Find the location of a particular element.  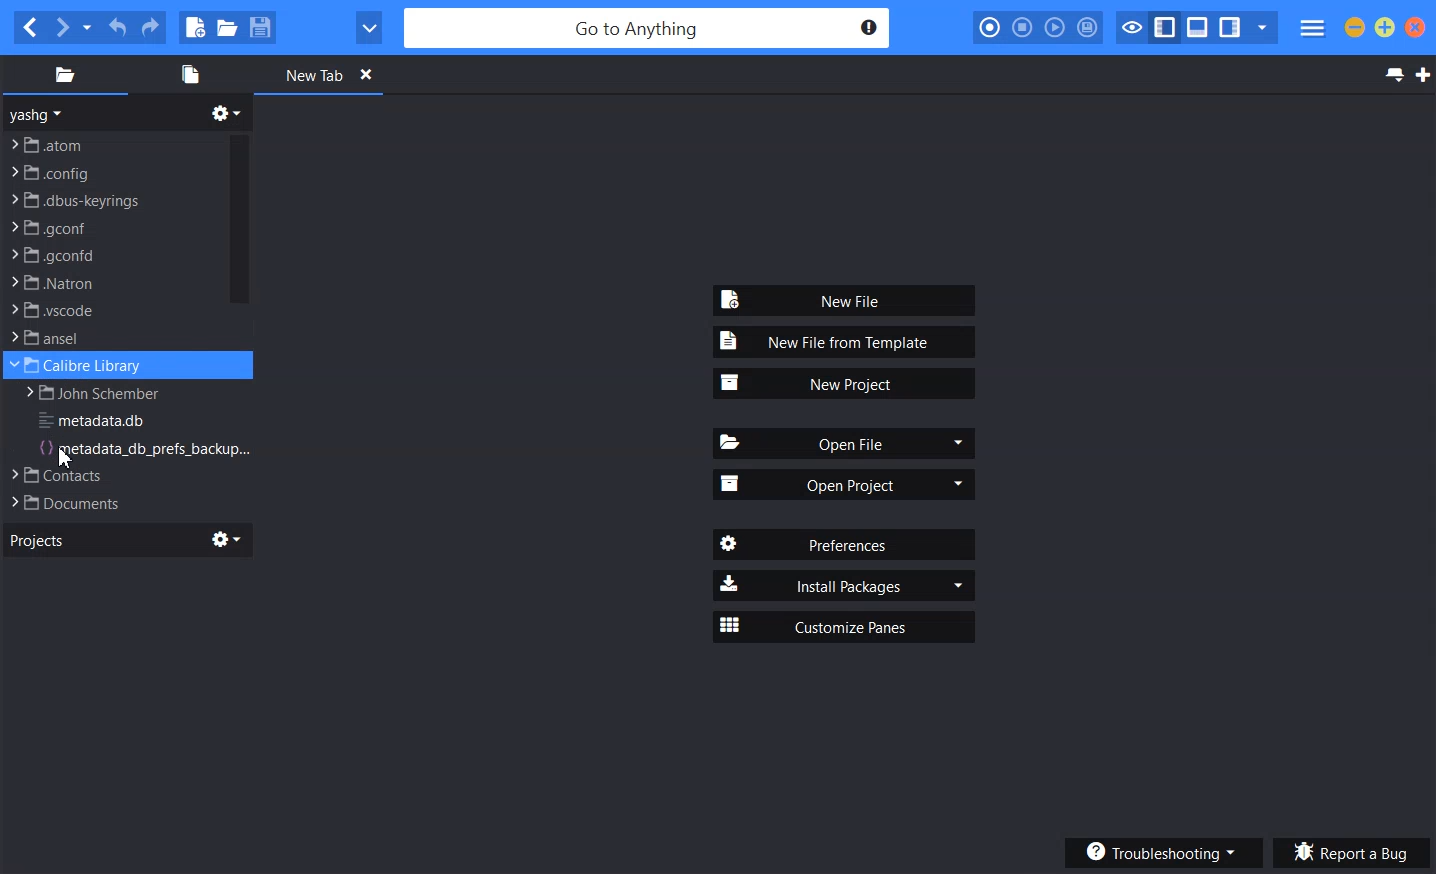

New Project is located at coordinates (845, 384).